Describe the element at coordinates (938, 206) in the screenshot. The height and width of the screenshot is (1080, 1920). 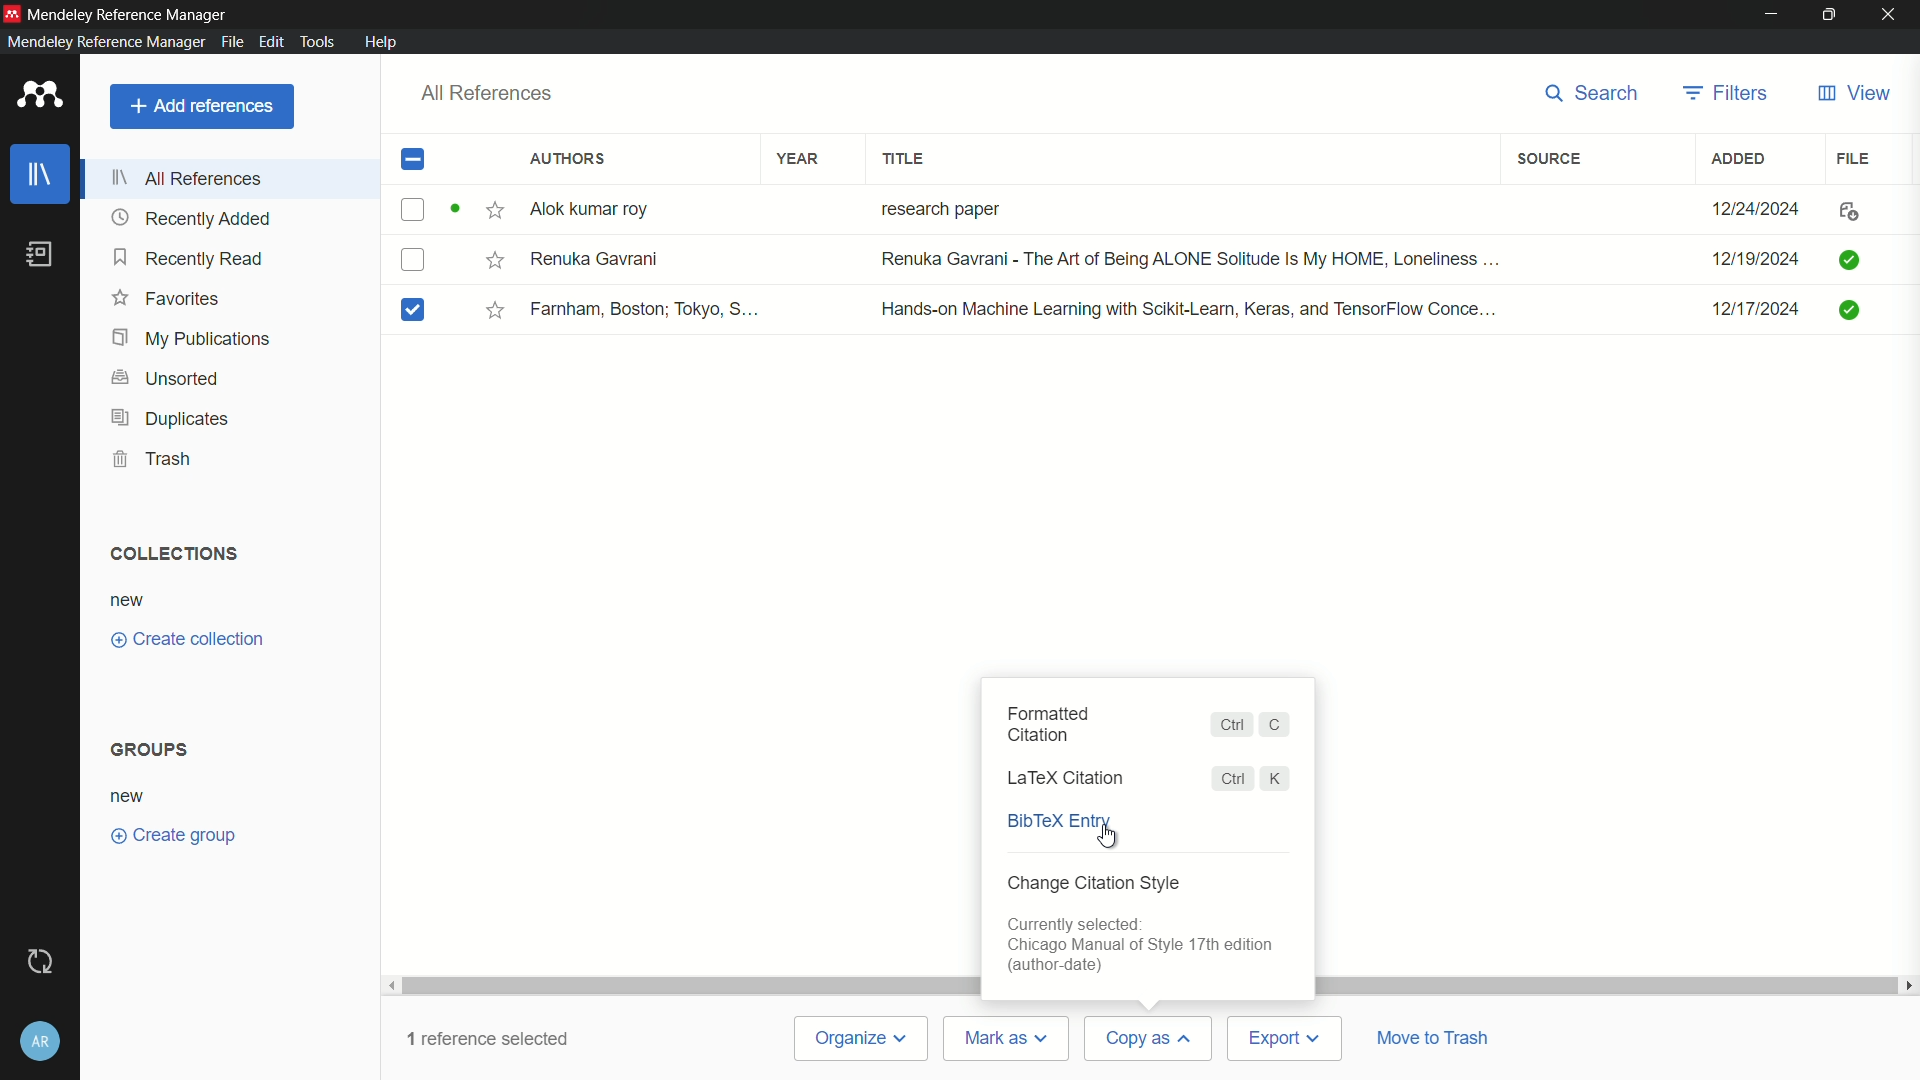
I see `research paper` at that location.